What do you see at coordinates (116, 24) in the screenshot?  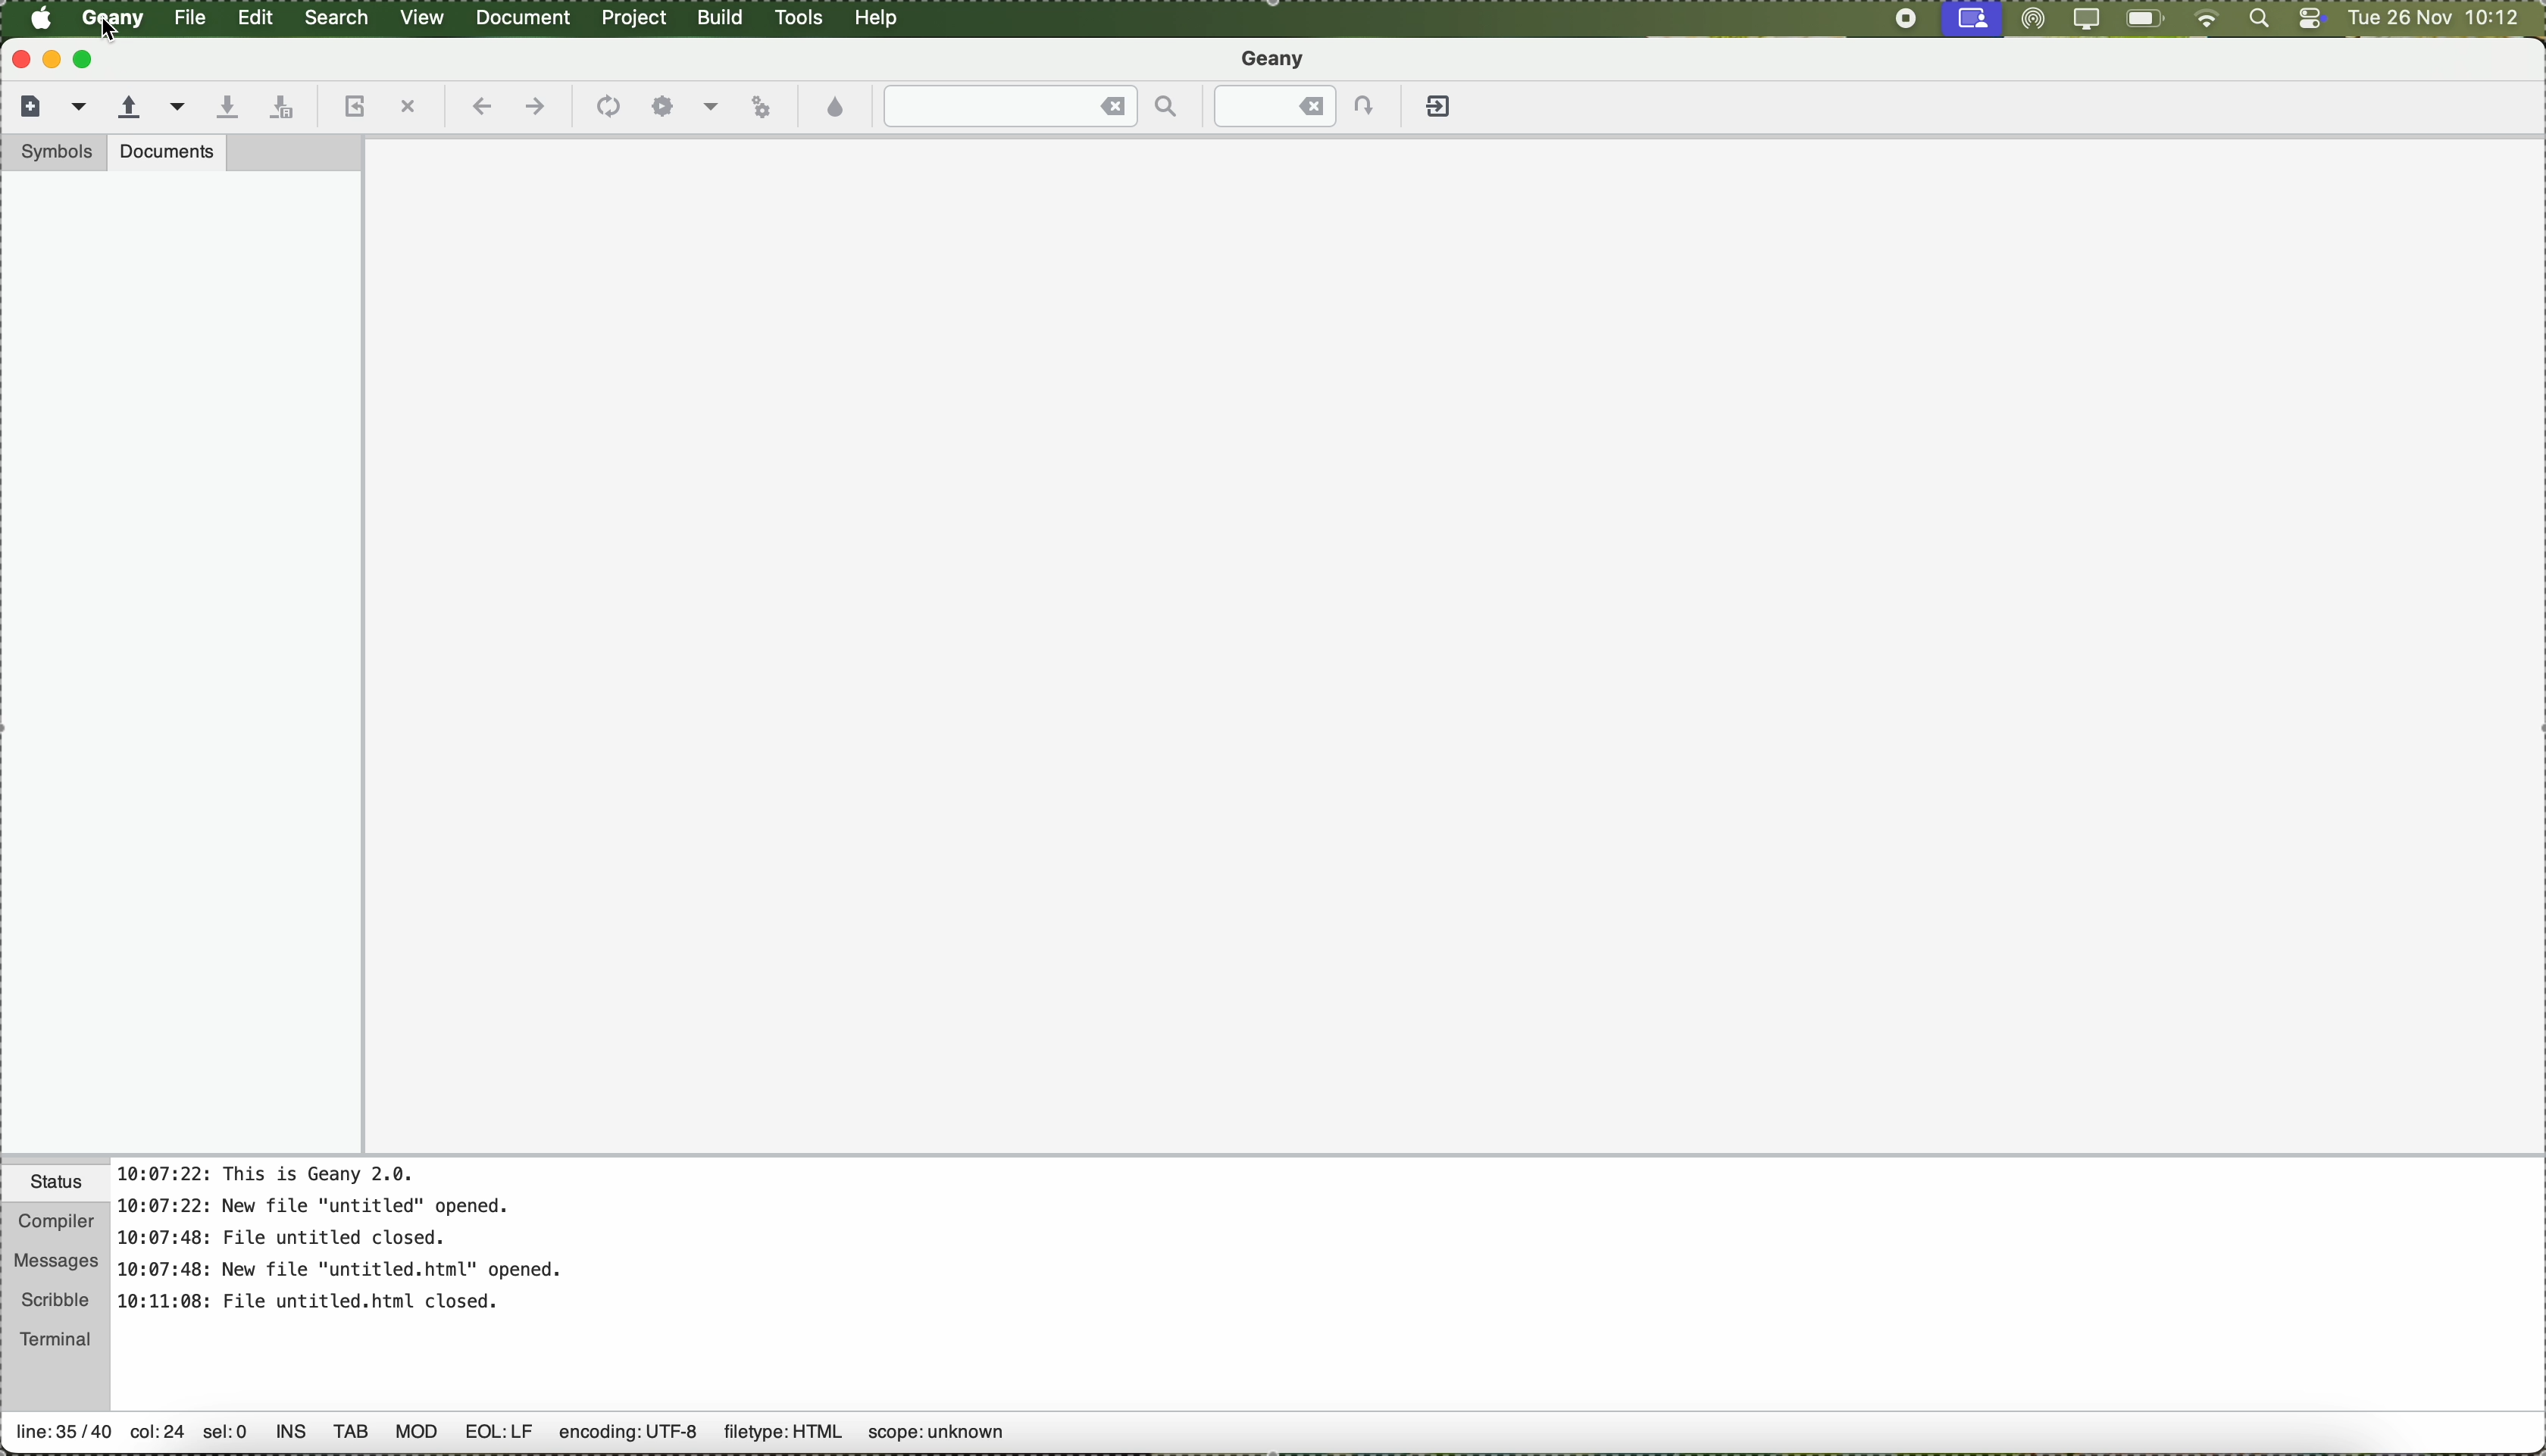 I see `Geany` at bounding box center [116, 24].